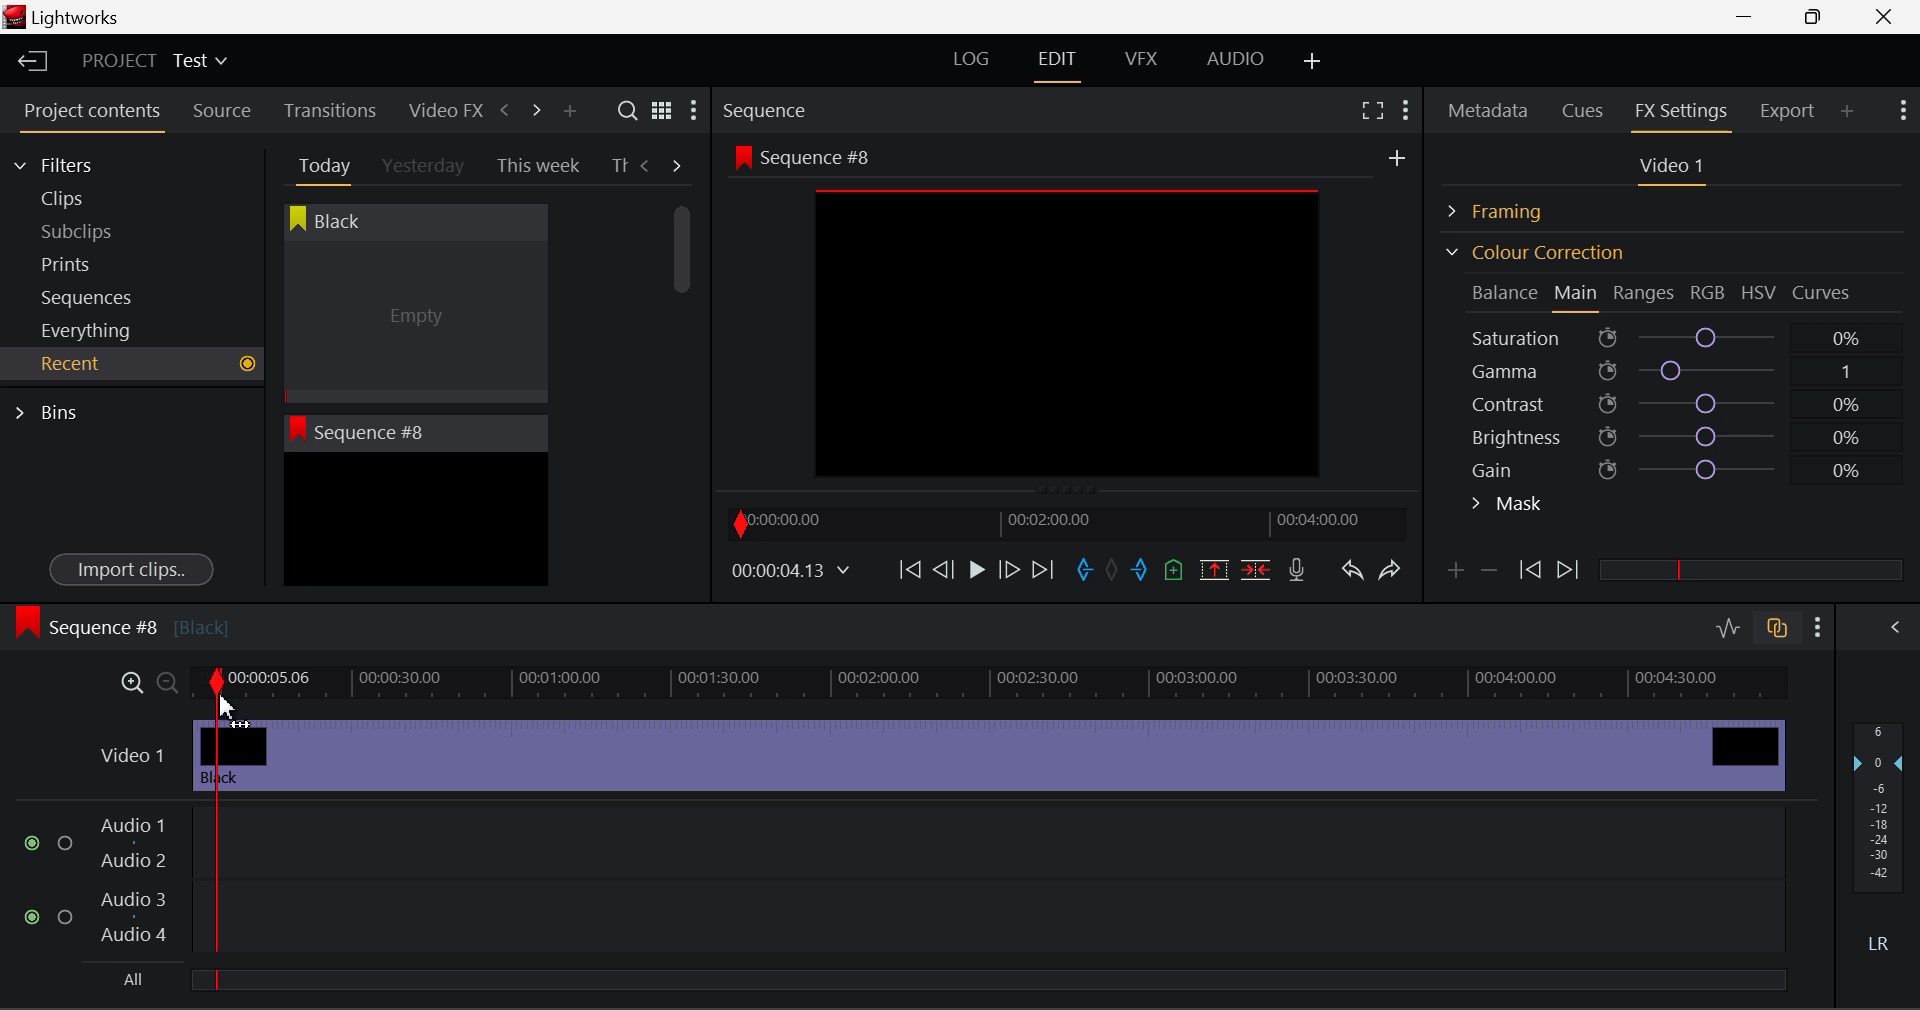  Describe the element at coordinates (1669, 334) in the screenshot. I see `Saturation` at that location.